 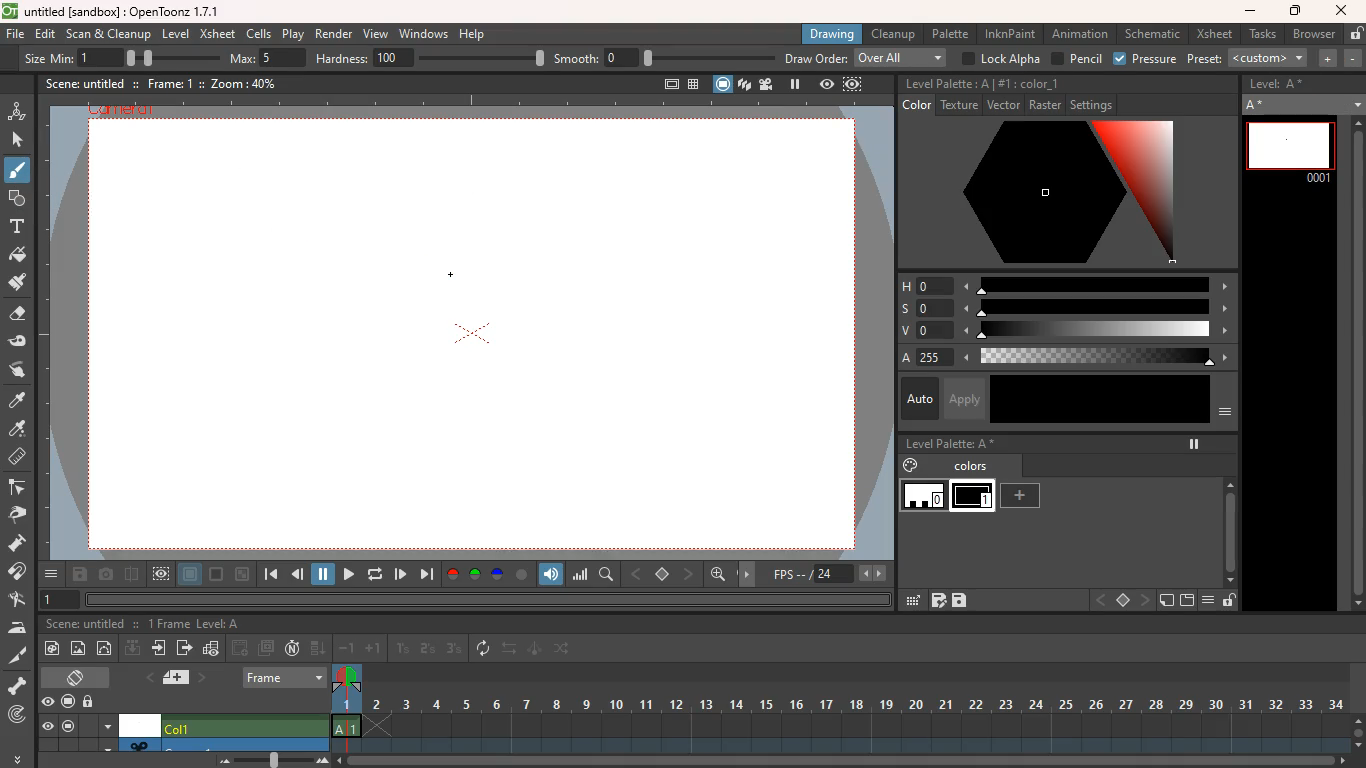 What do you see at coordinates (15, 654) in the screenshot?
I see `cut` at bounding box center [15, 654].